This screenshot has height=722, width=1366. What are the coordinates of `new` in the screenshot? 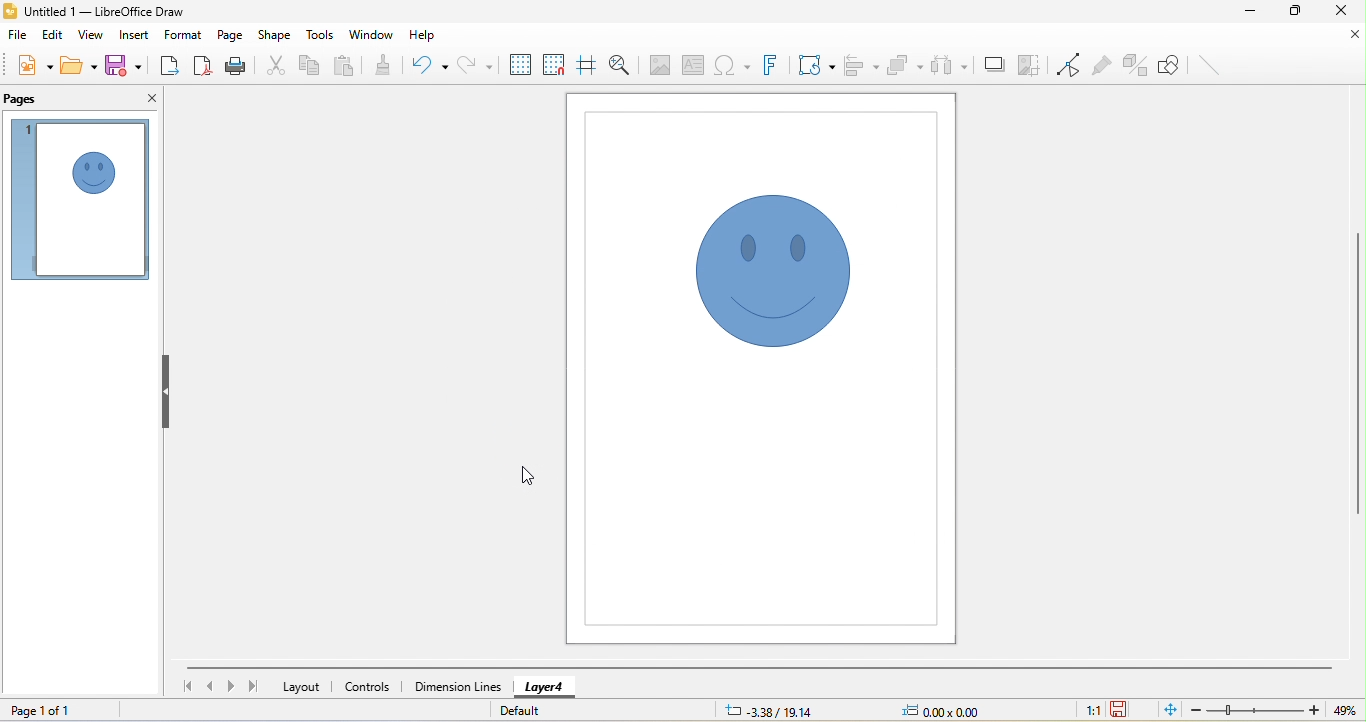 It's located at (34, 68).